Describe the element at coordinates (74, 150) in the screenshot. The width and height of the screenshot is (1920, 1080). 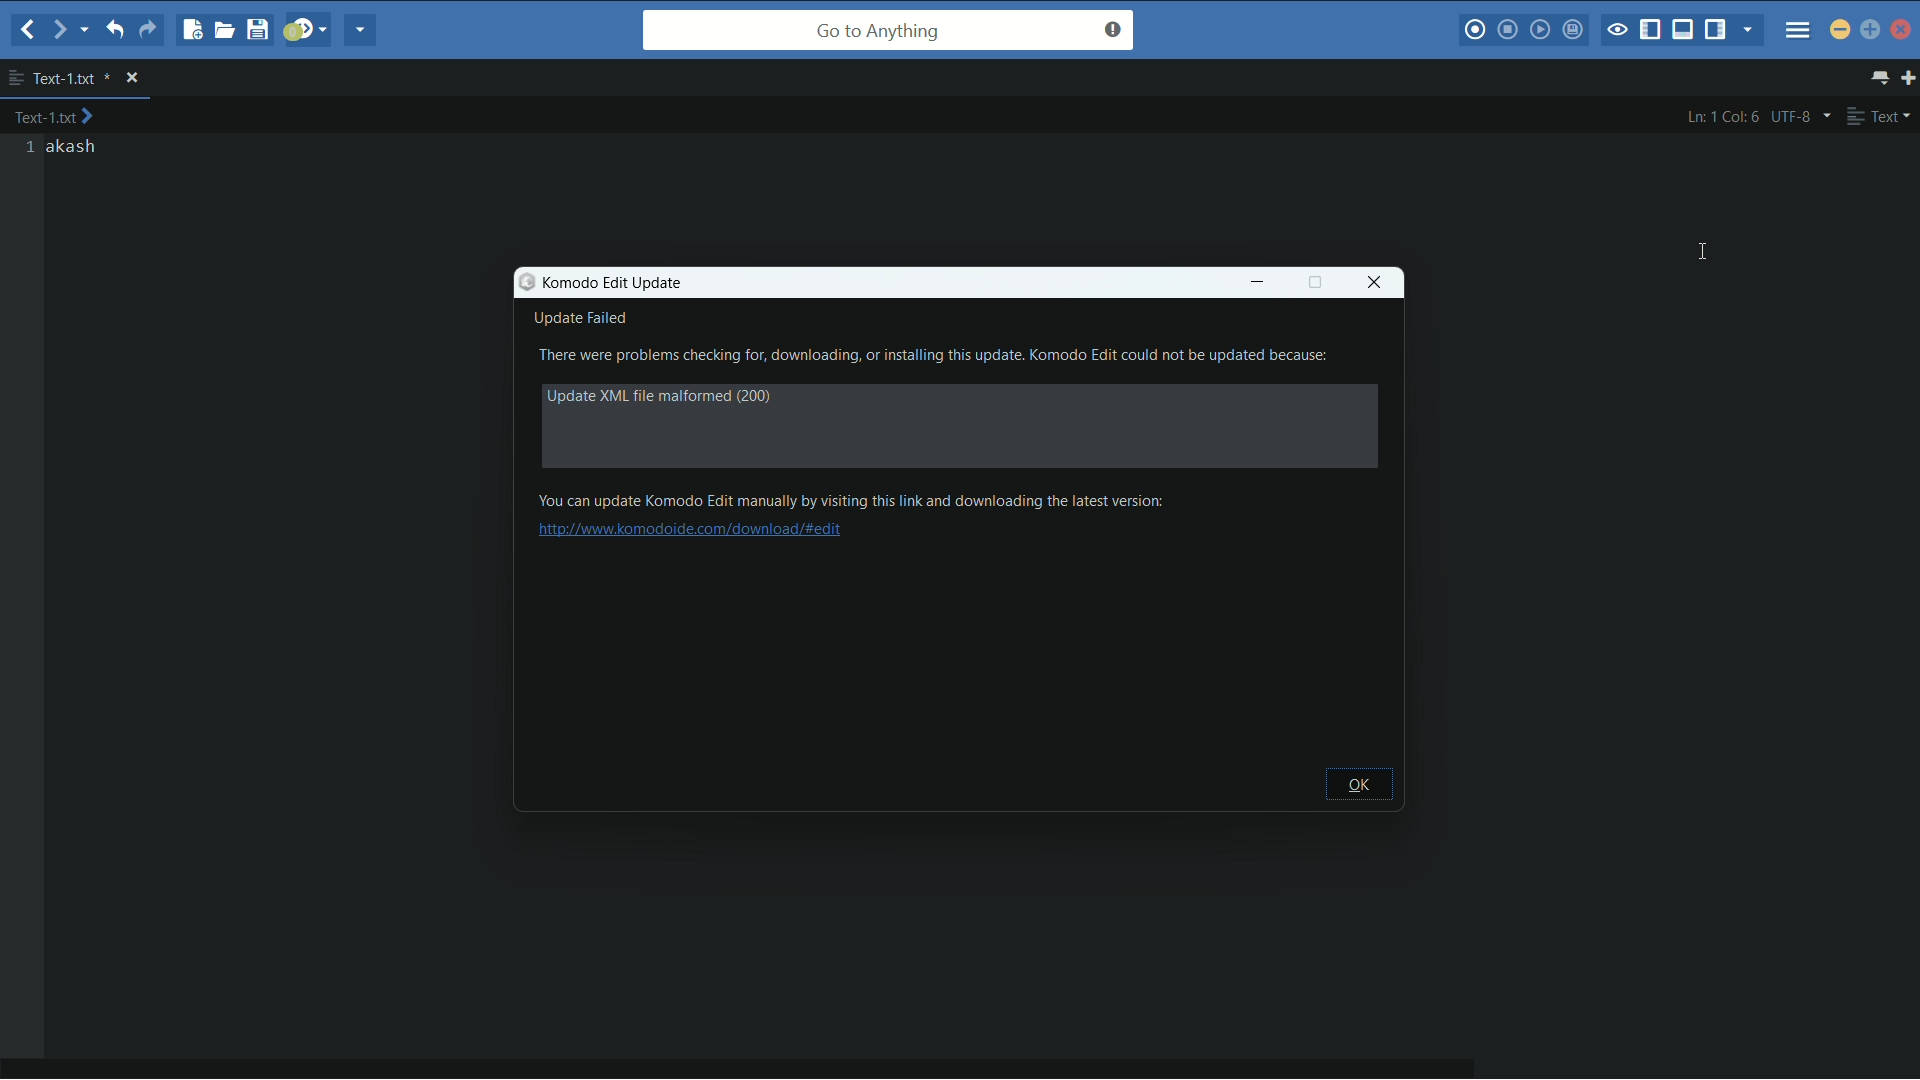
I see `text` at that location.